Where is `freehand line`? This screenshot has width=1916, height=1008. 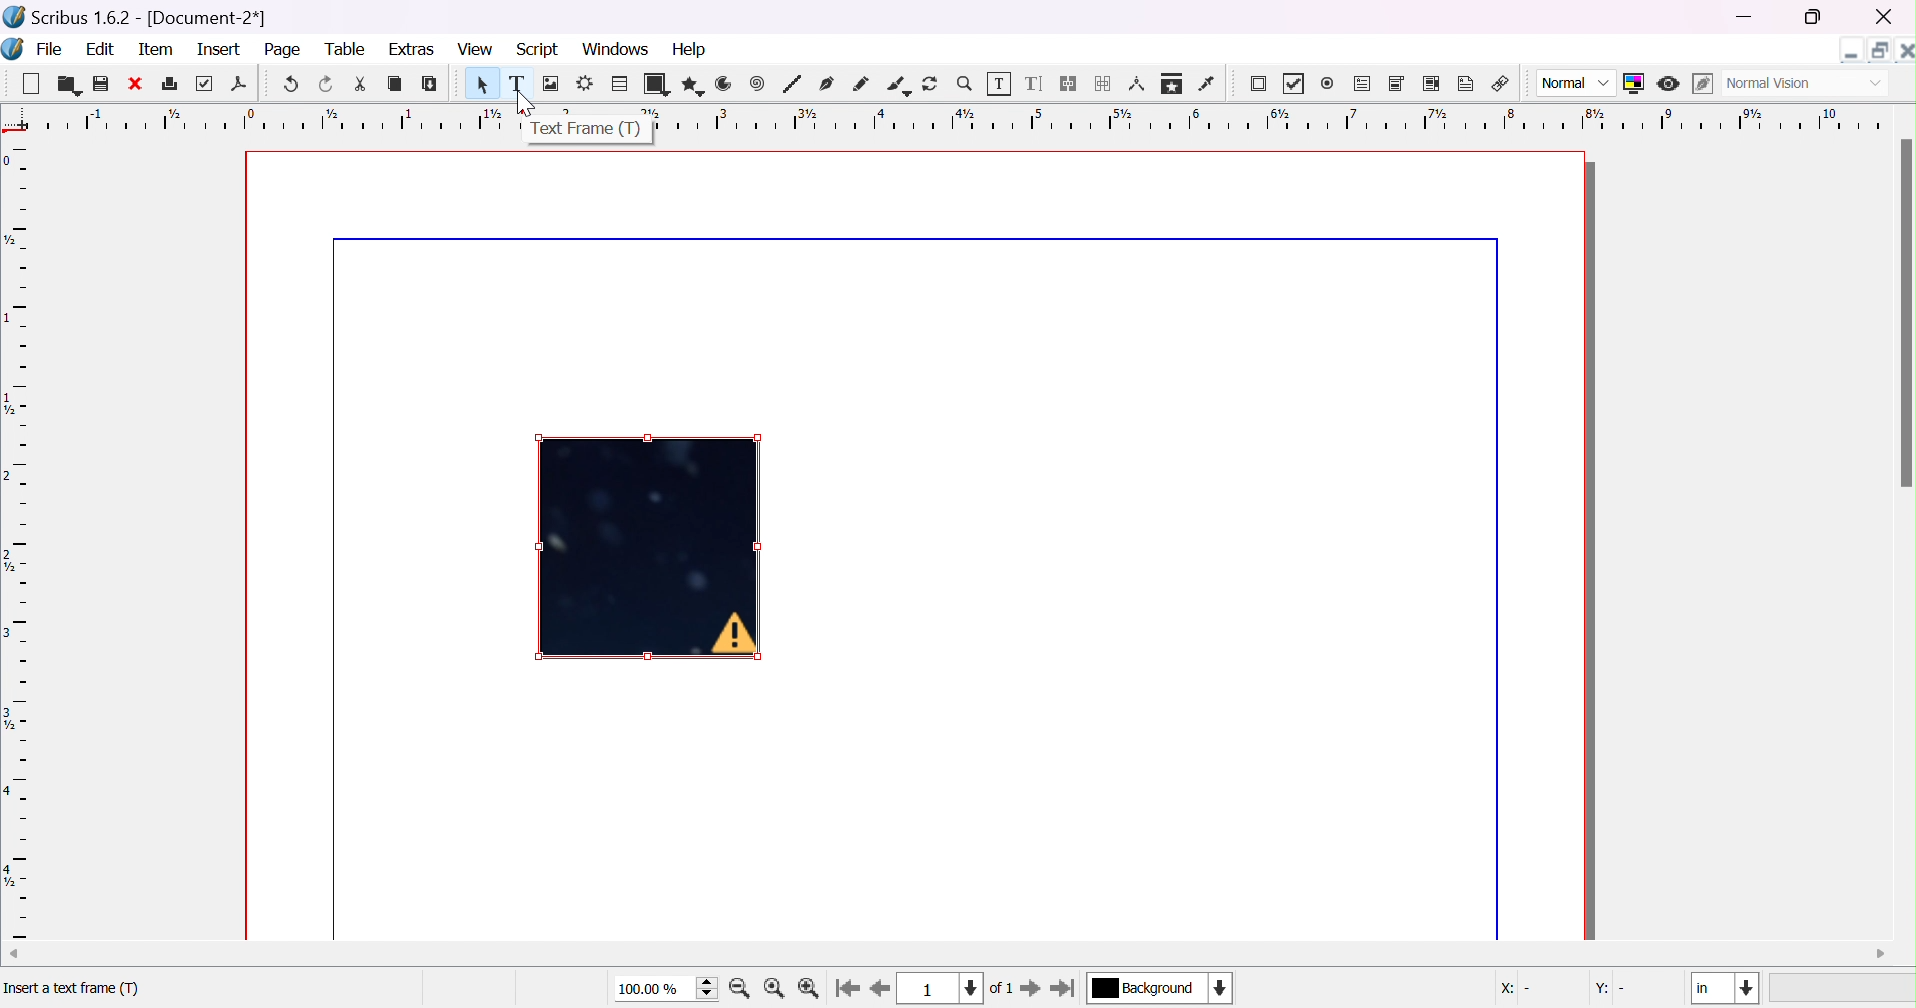
freehand line is located at coordinates (861, 84).